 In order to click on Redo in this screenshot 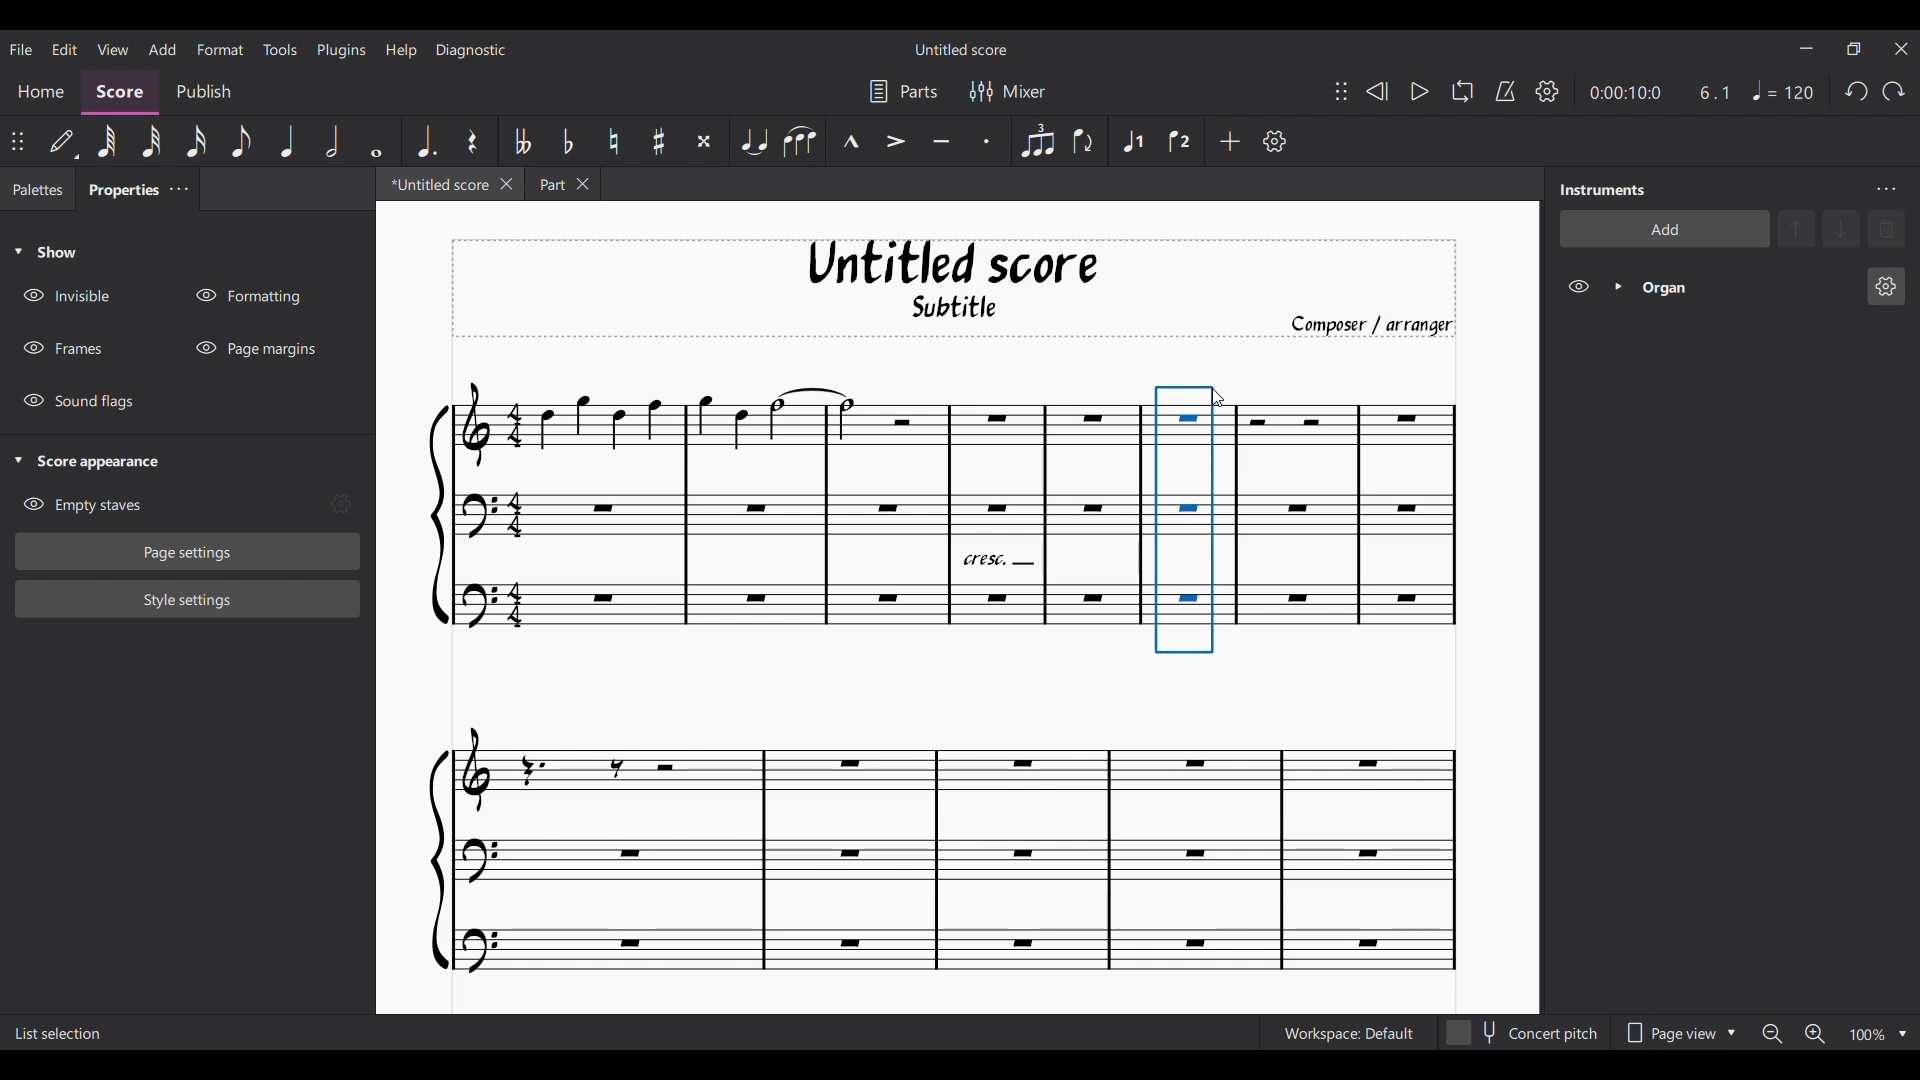, I will do `click(1893, 90)`.